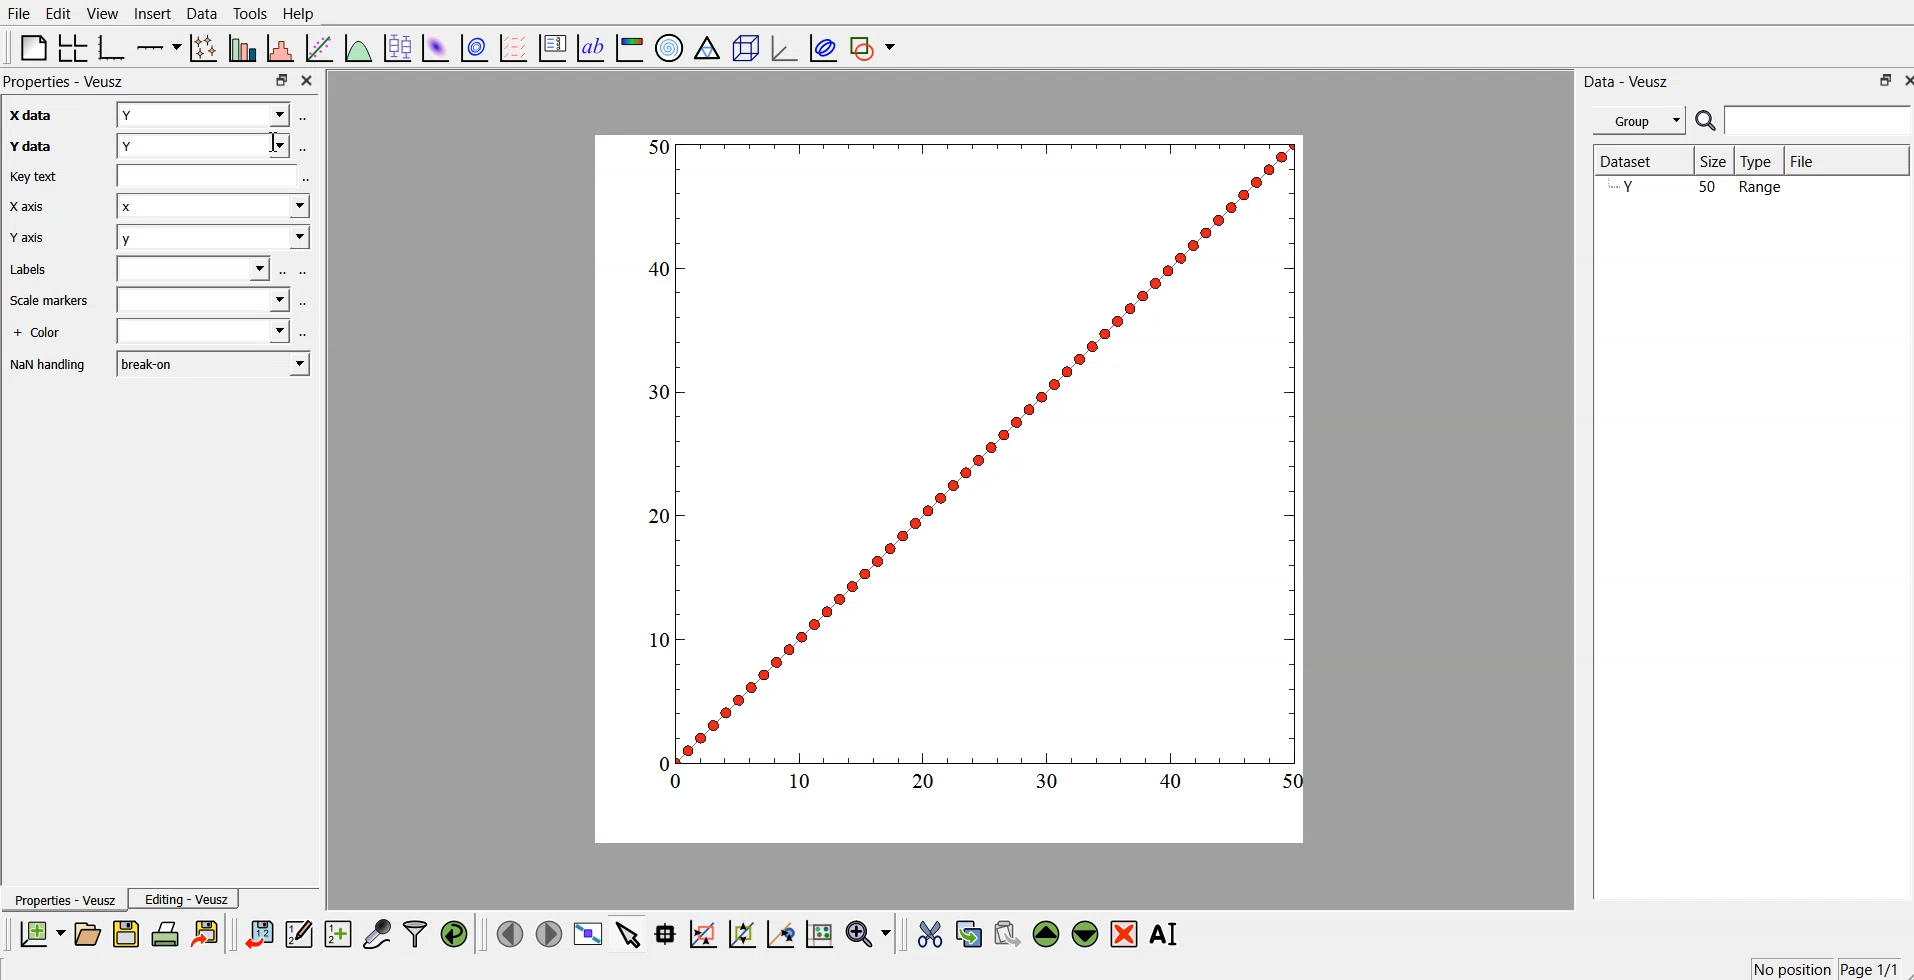  What do you see at coordinates (822, 46) in the screenshot?
I see `plot covariance ellipses` at bounding box center [822, 46].